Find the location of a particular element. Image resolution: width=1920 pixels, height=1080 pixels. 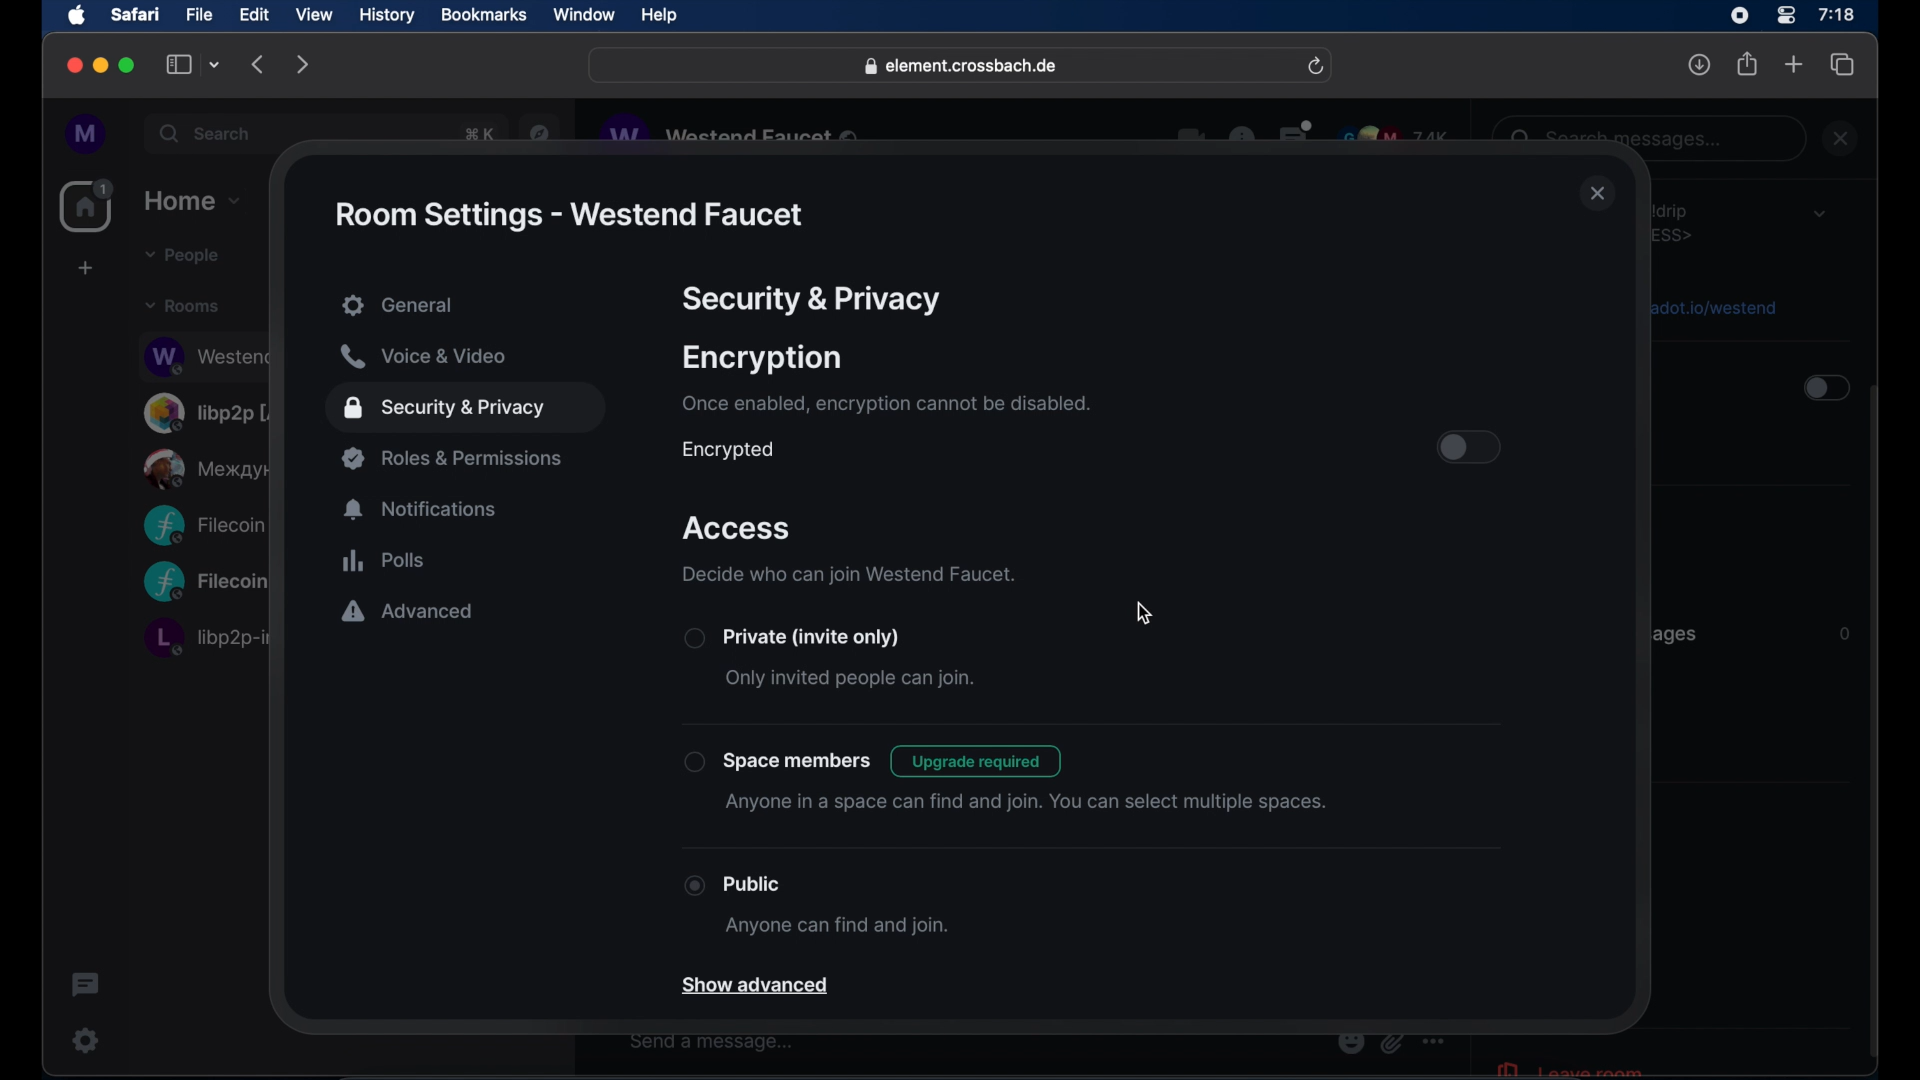

access is located at coordinates (738, 530).